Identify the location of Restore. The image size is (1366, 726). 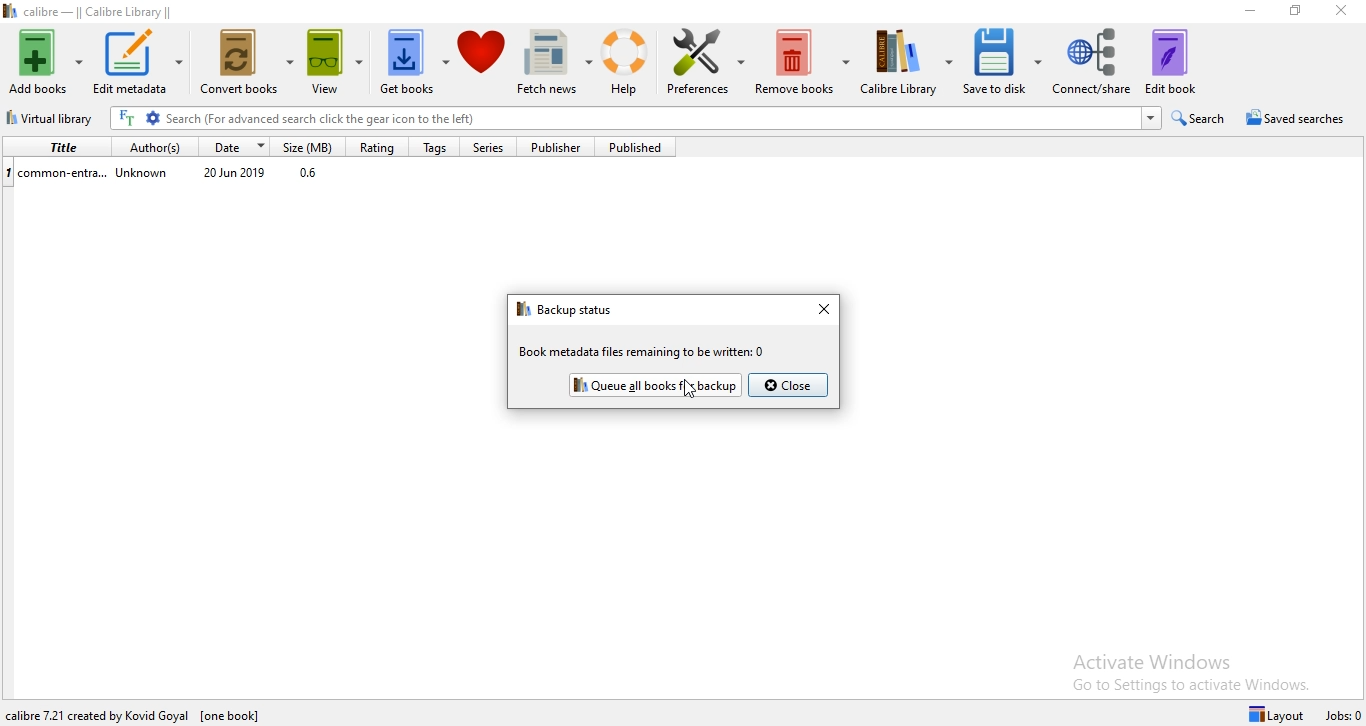
(1295, 11).